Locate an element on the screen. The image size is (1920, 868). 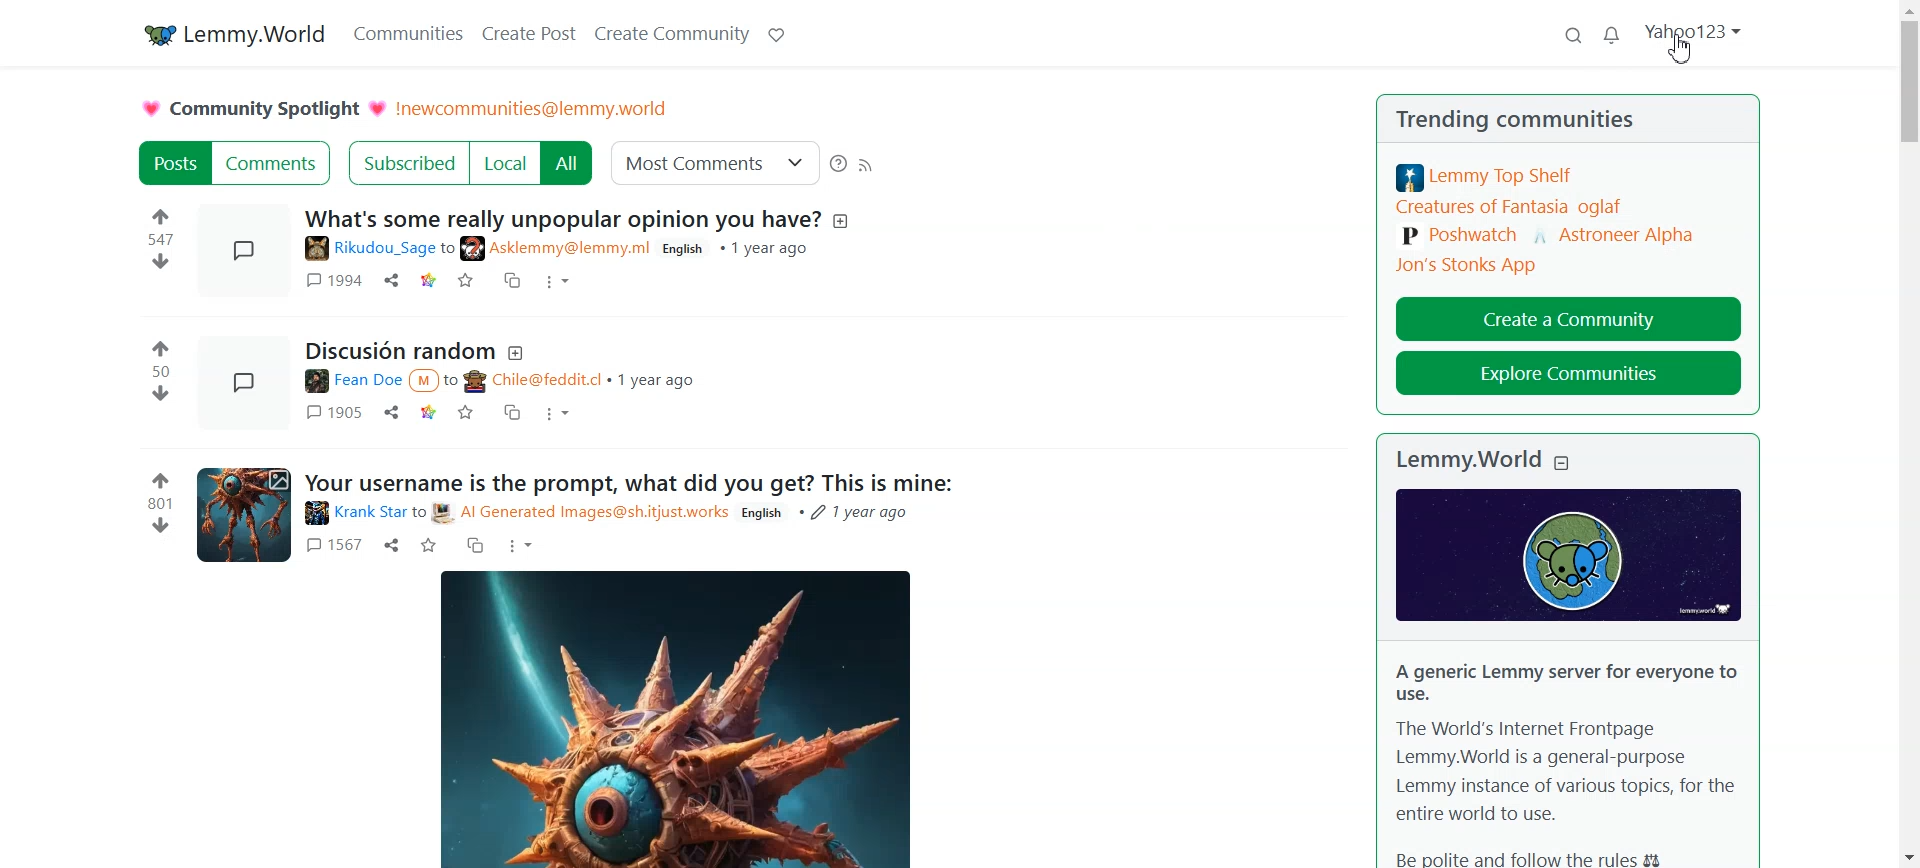
1994 comments is located at coordinates (330, 279).